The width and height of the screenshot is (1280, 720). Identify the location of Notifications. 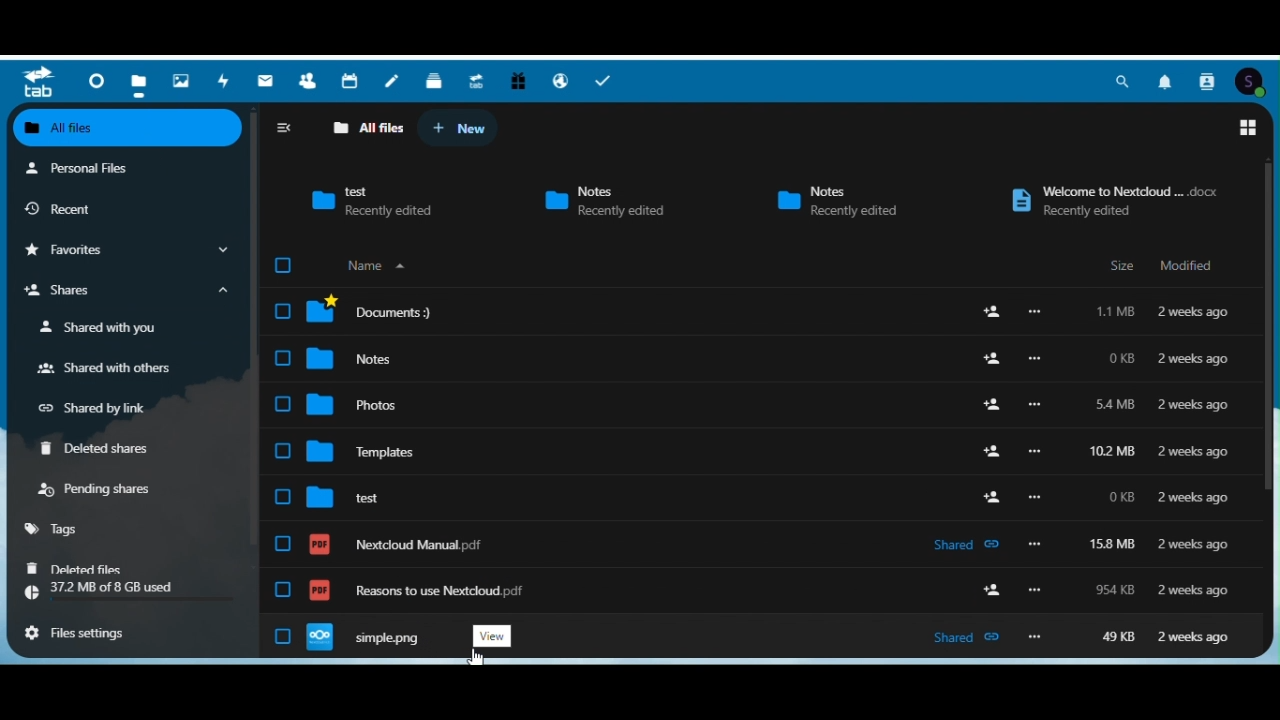
(1166, 82).